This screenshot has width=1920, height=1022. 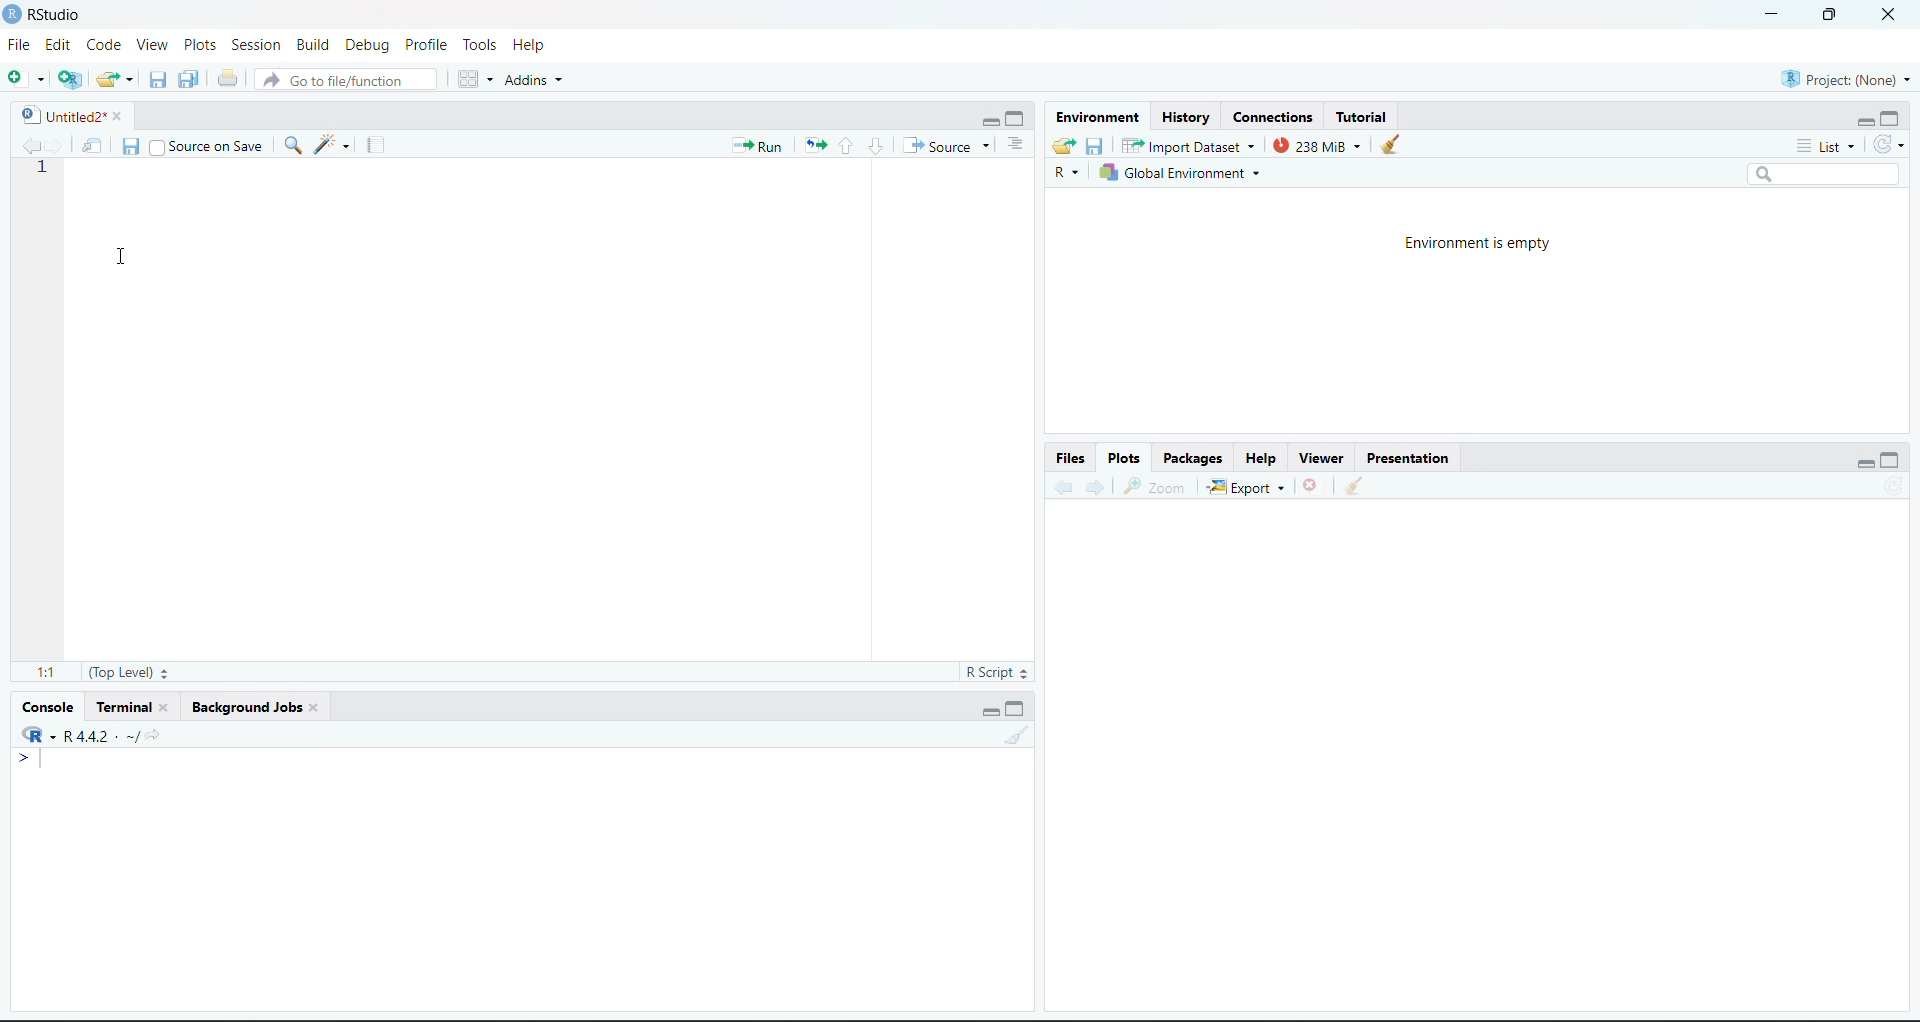 I want to click on clear, so click(x=318, y=707).